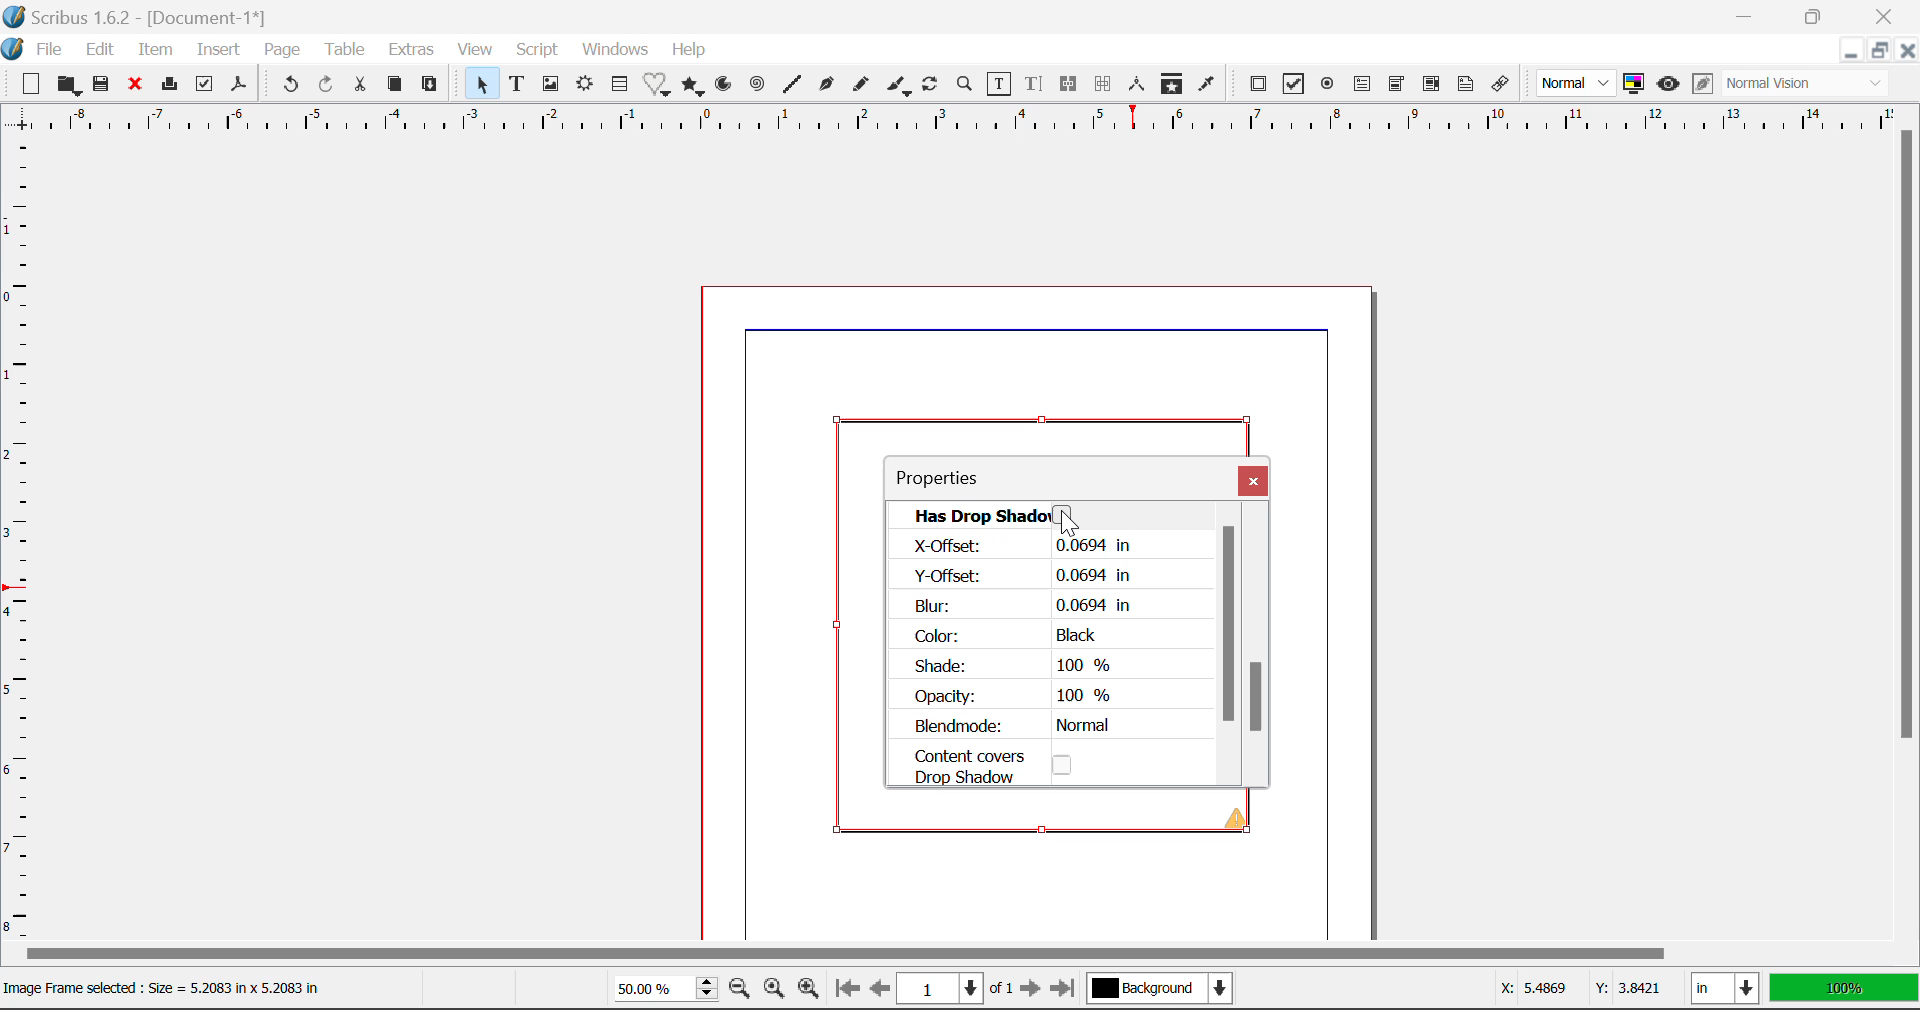 The height and width of the screenshot is (1010, 1920). What do you see at coordinates (760, 88) in the screenshot?
I see `Spiral` at bounding box center [760, 88].